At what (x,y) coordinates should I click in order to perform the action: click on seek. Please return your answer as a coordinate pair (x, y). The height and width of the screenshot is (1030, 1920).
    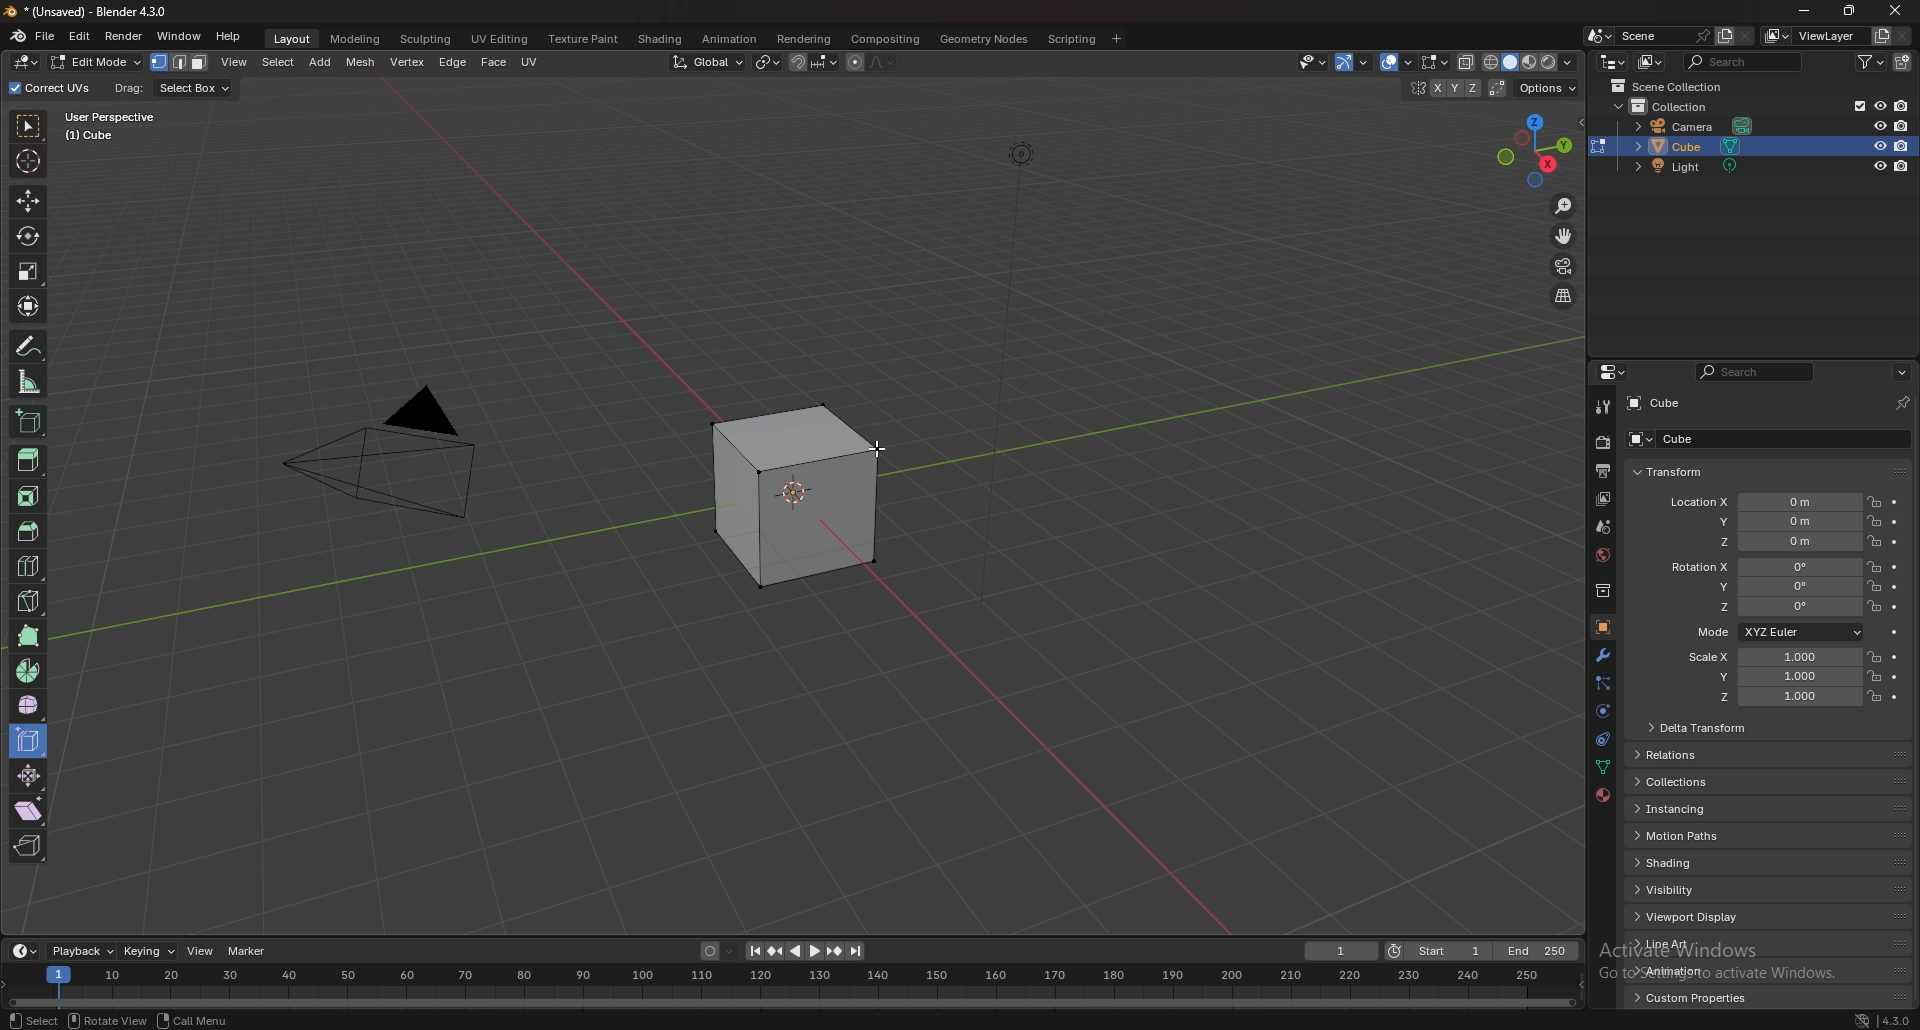
    Looking at the image, I should click on (788, 987).